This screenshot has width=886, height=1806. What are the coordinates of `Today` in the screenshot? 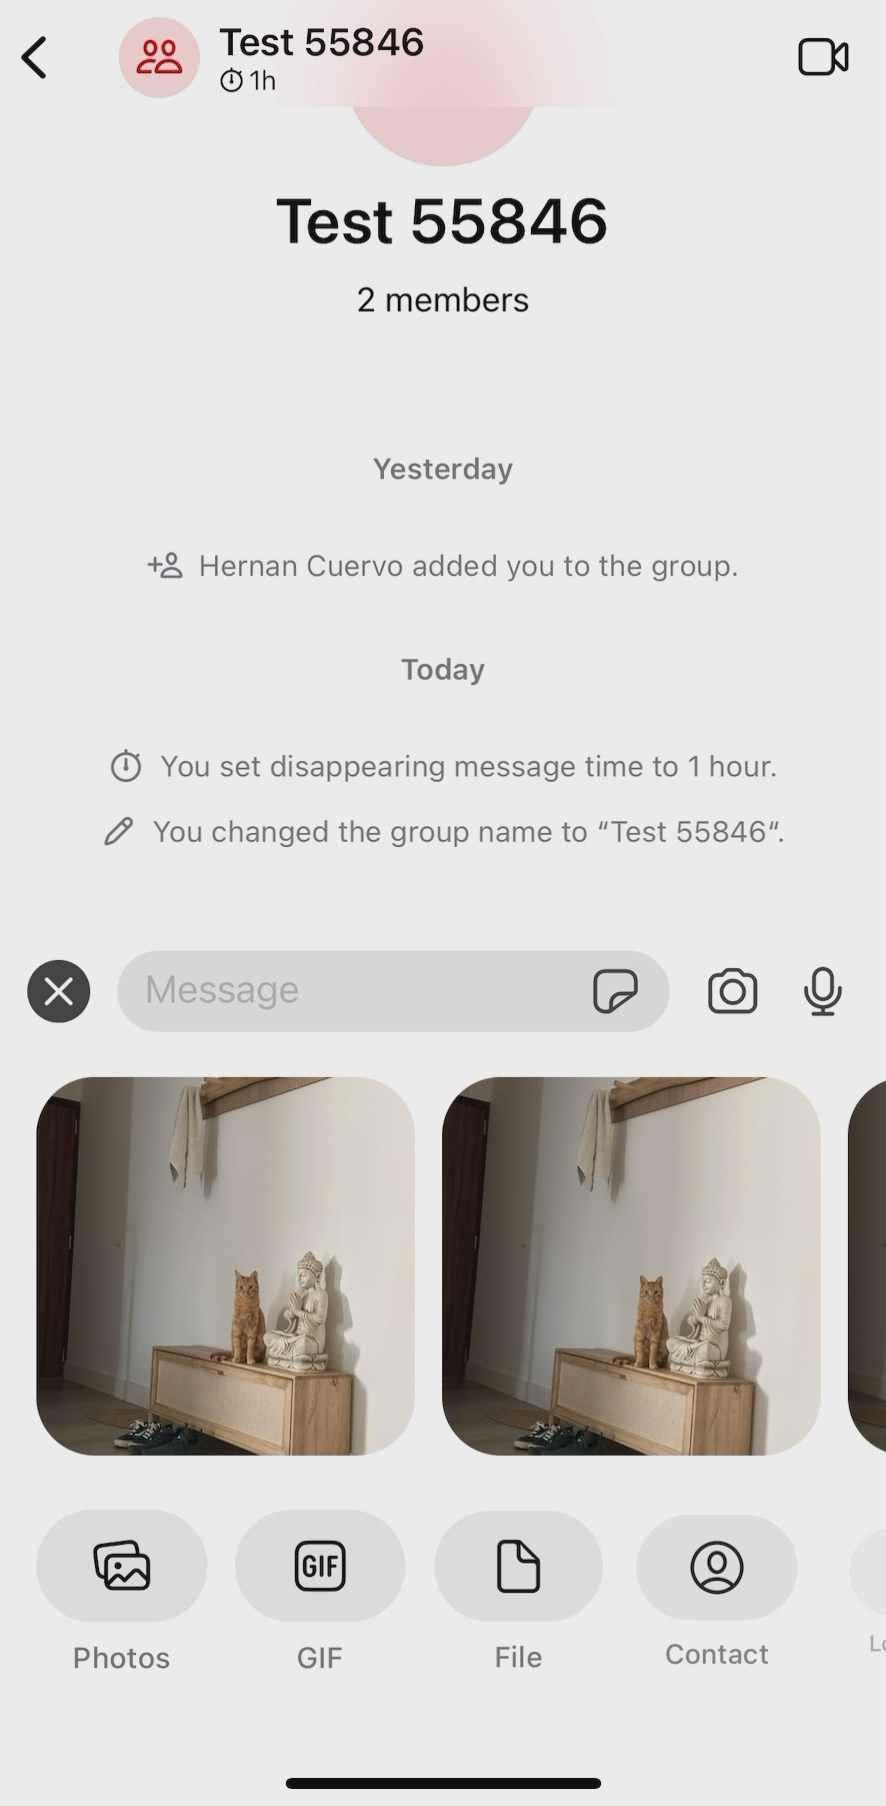 It's located at (437, 658).